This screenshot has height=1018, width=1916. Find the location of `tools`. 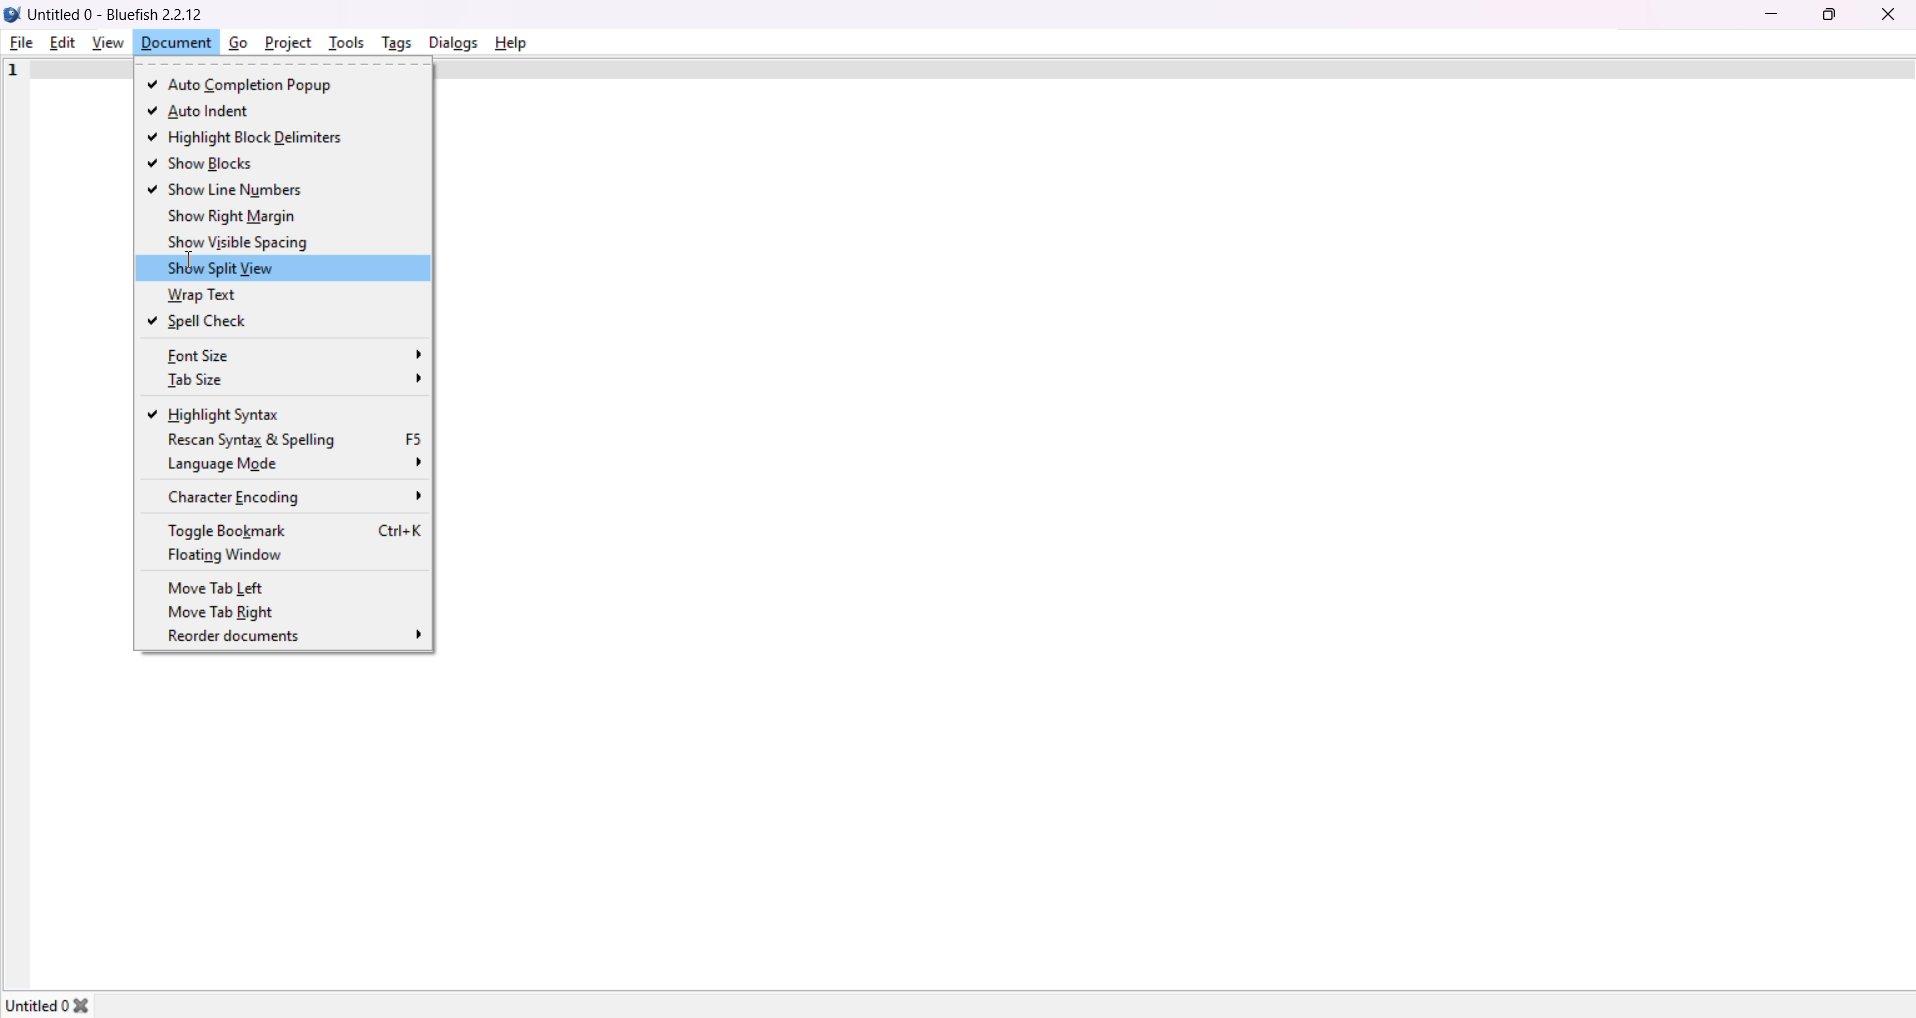

tools is located at coordinates (346, 40).